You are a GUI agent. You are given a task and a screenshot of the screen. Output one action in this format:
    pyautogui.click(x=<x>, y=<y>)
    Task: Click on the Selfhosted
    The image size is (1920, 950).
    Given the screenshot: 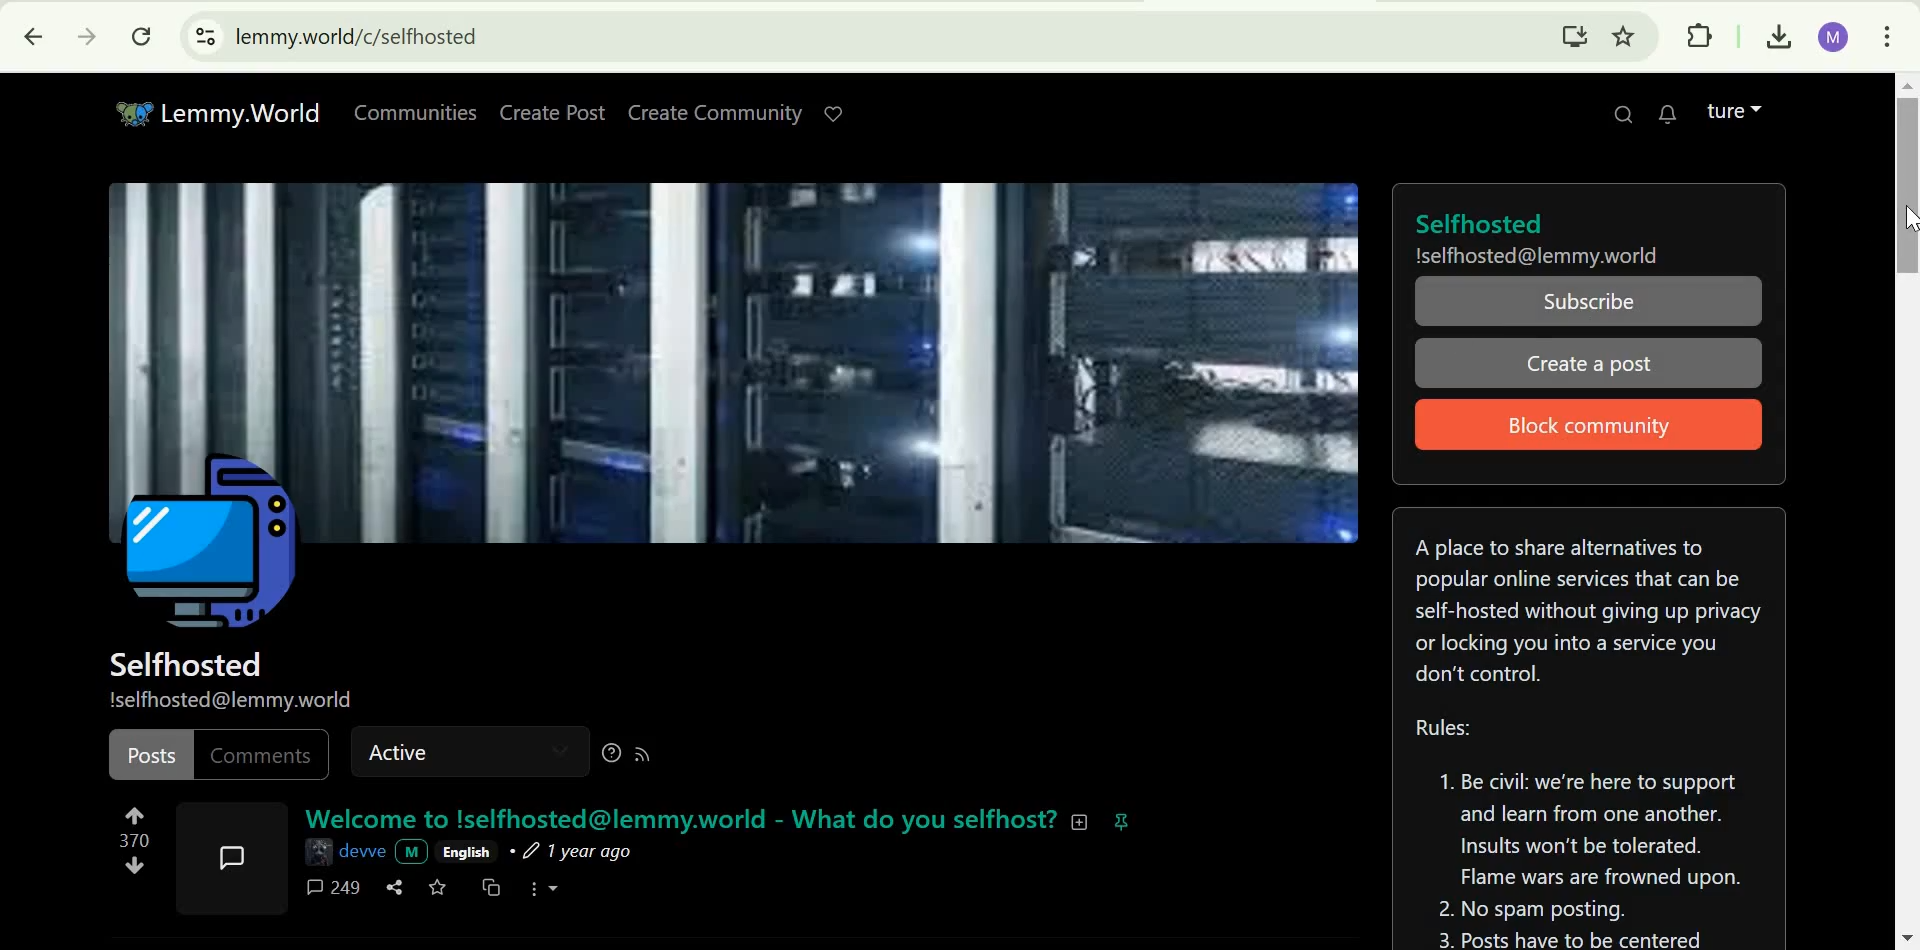 What is the action you would take?
    pyautogui.click(x=185, y=663)
    